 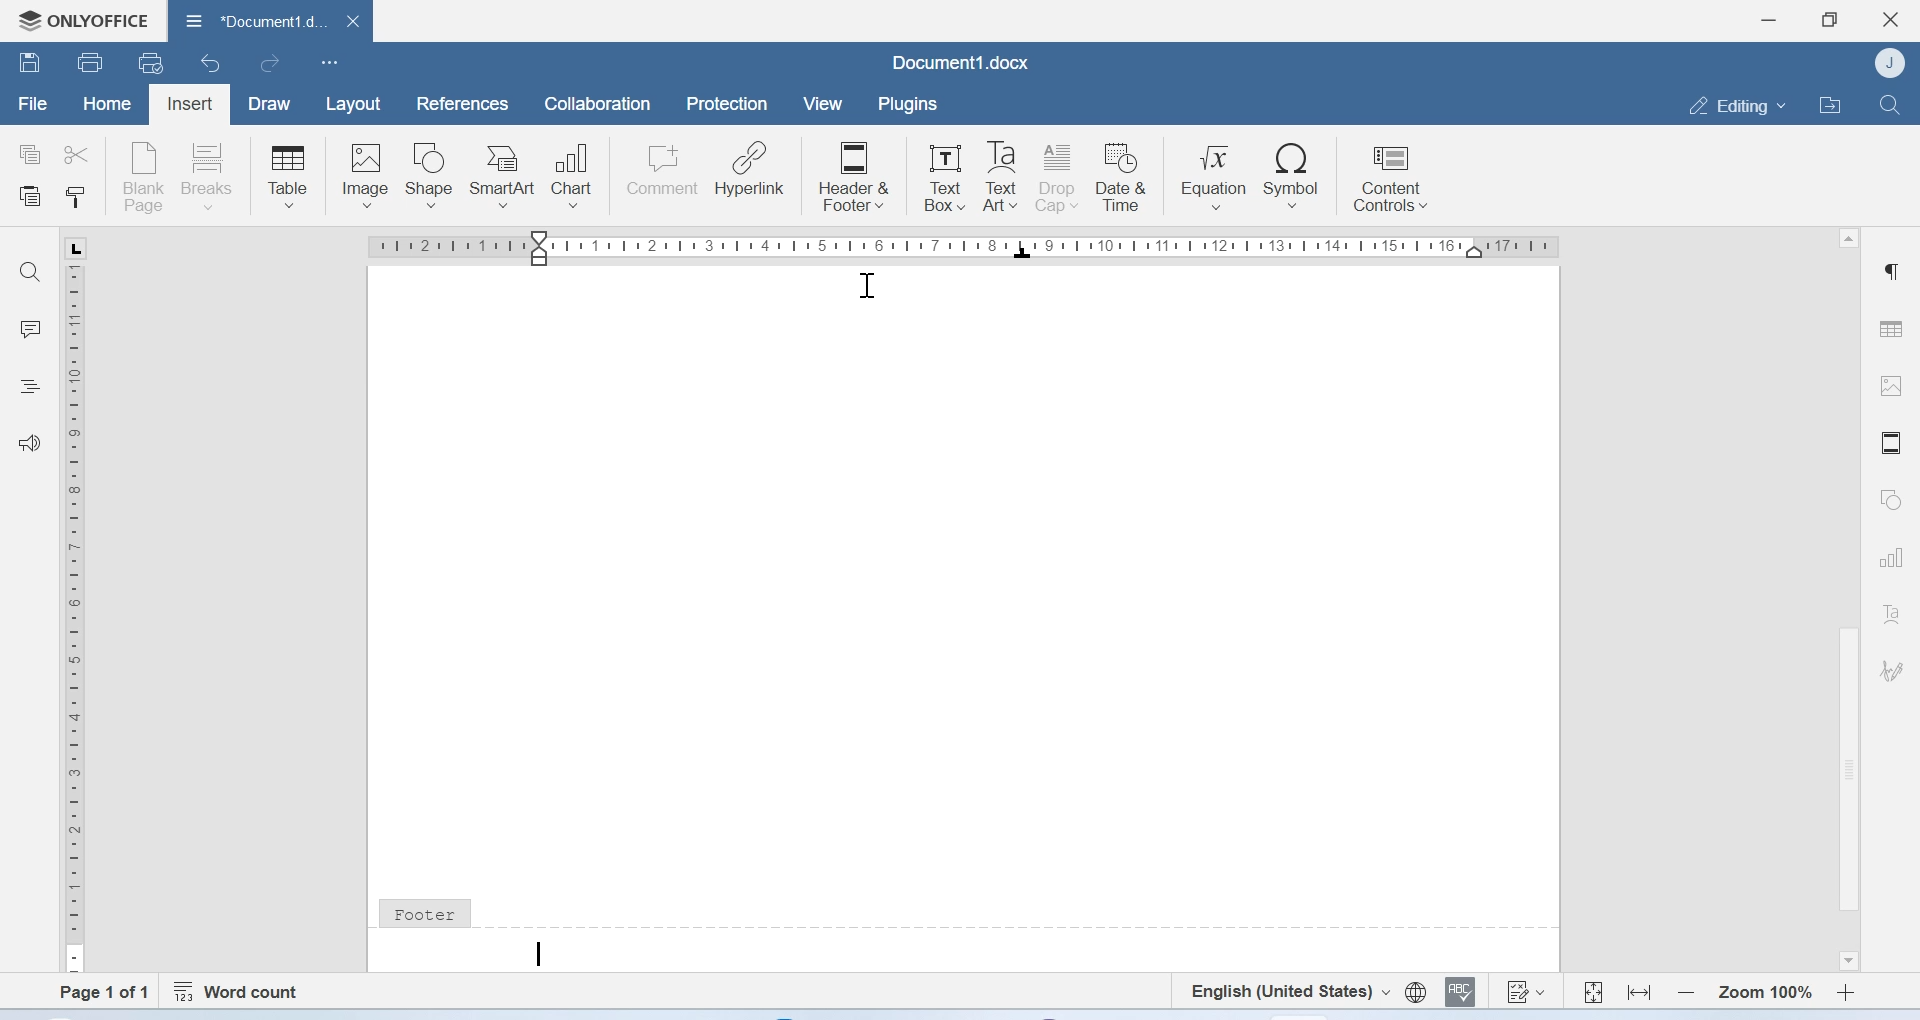 I want to click on Insert, so click(x=191, y=102).